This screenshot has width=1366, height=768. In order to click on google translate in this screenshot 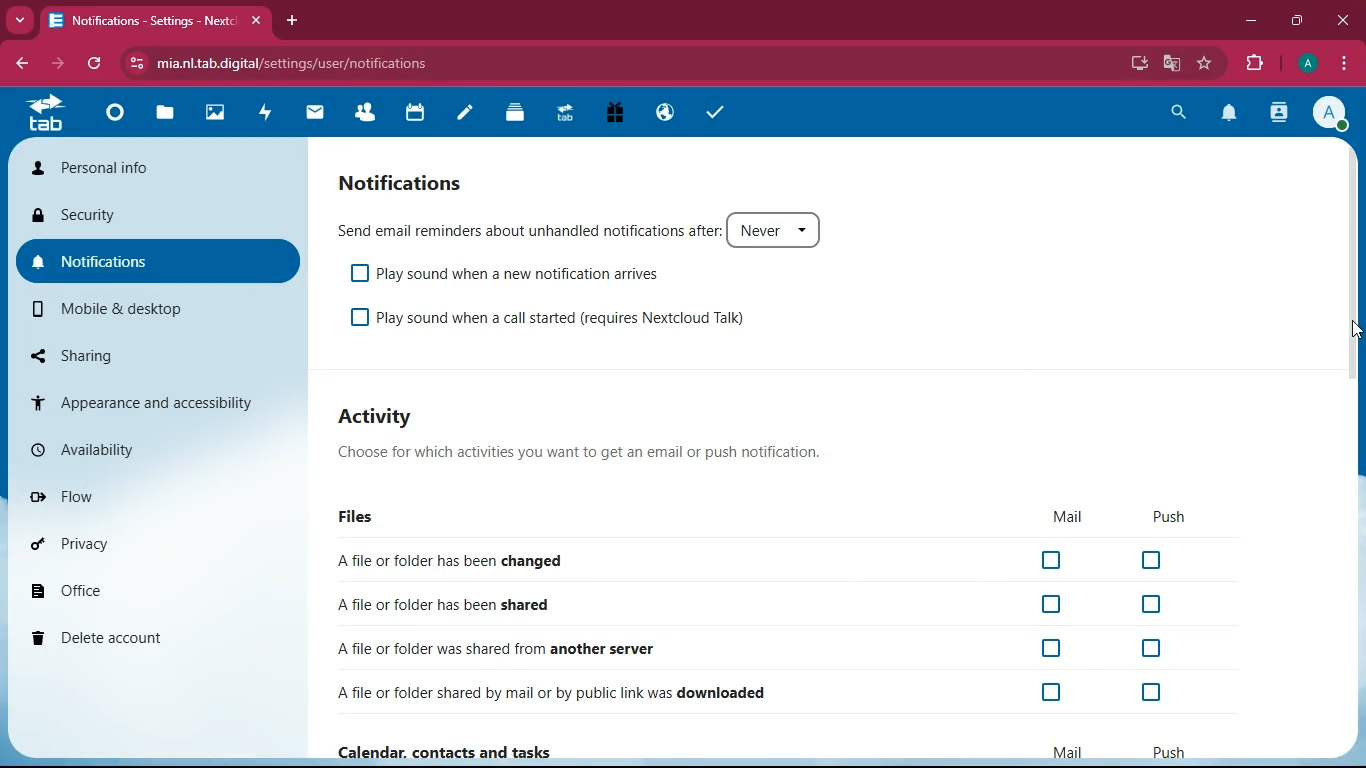, I will do `click(1172, 63)`.